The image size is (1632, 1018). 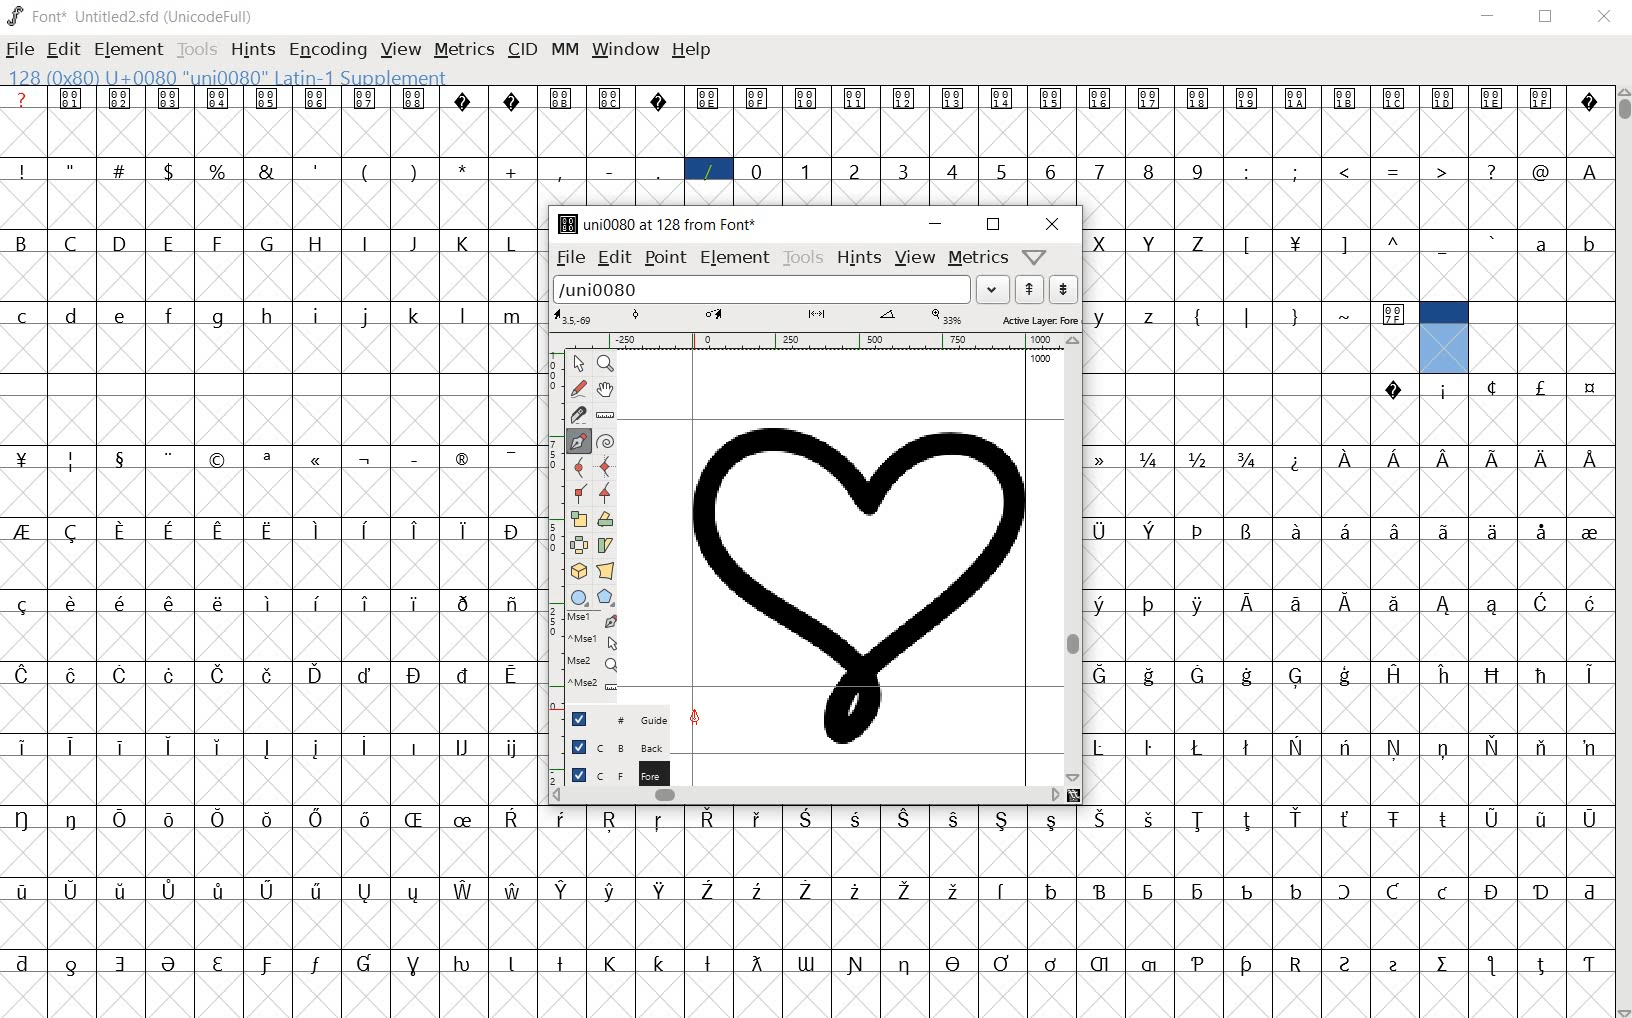 I want to click on glyph, so click(x=1198, y=747).